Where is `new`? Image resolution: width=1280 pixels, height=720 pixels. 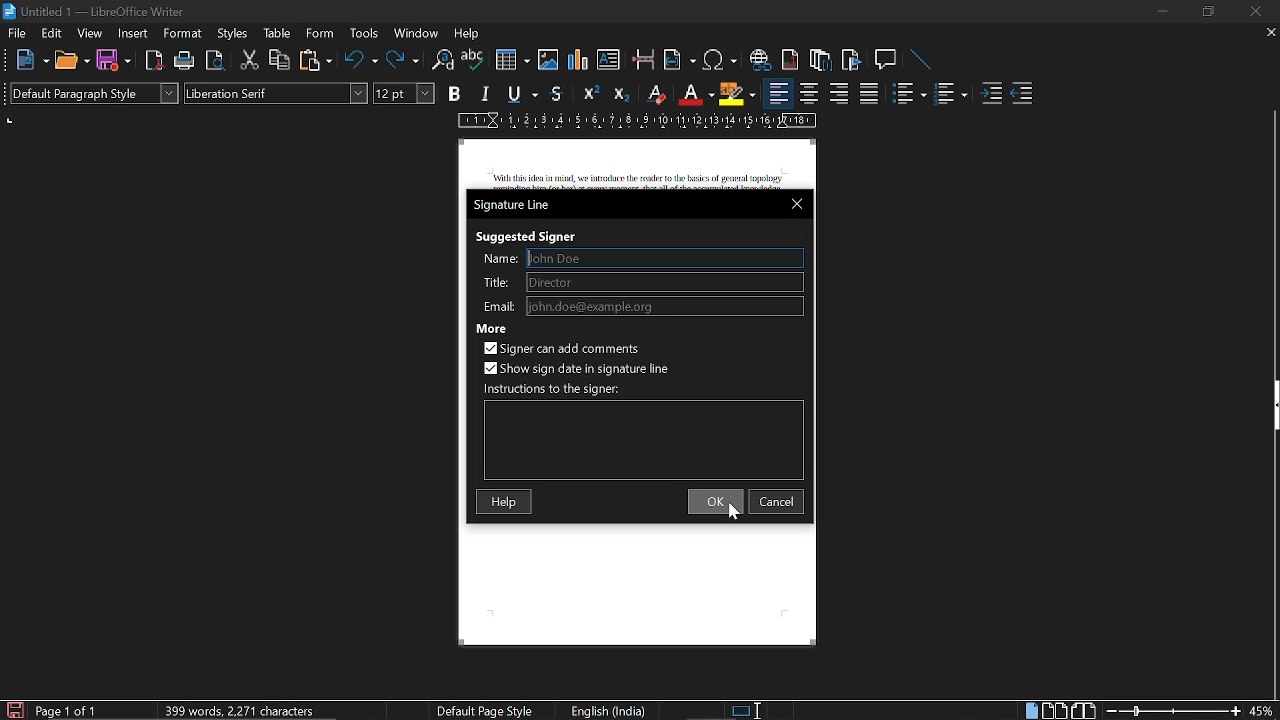
new is located at coordinates (24, 59).